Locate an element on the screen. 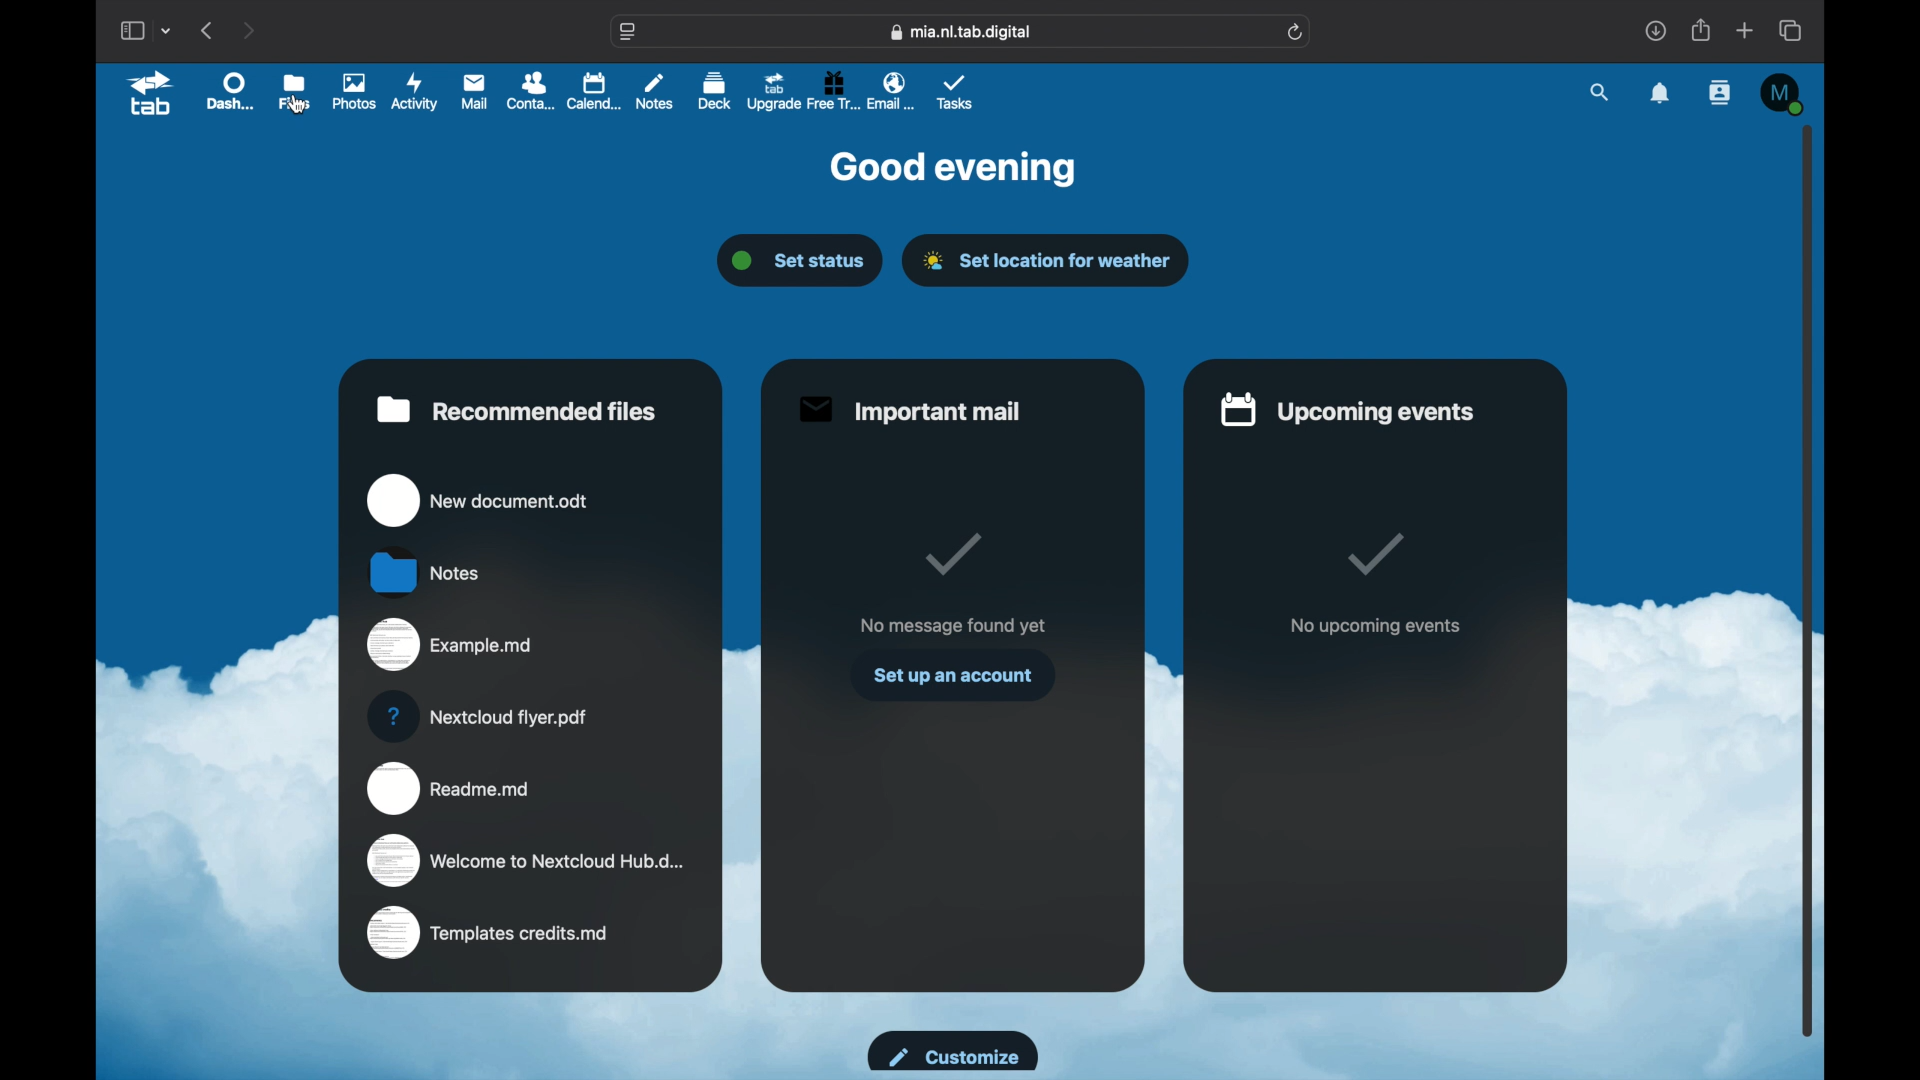  search is located at coordinates (1600, 92).